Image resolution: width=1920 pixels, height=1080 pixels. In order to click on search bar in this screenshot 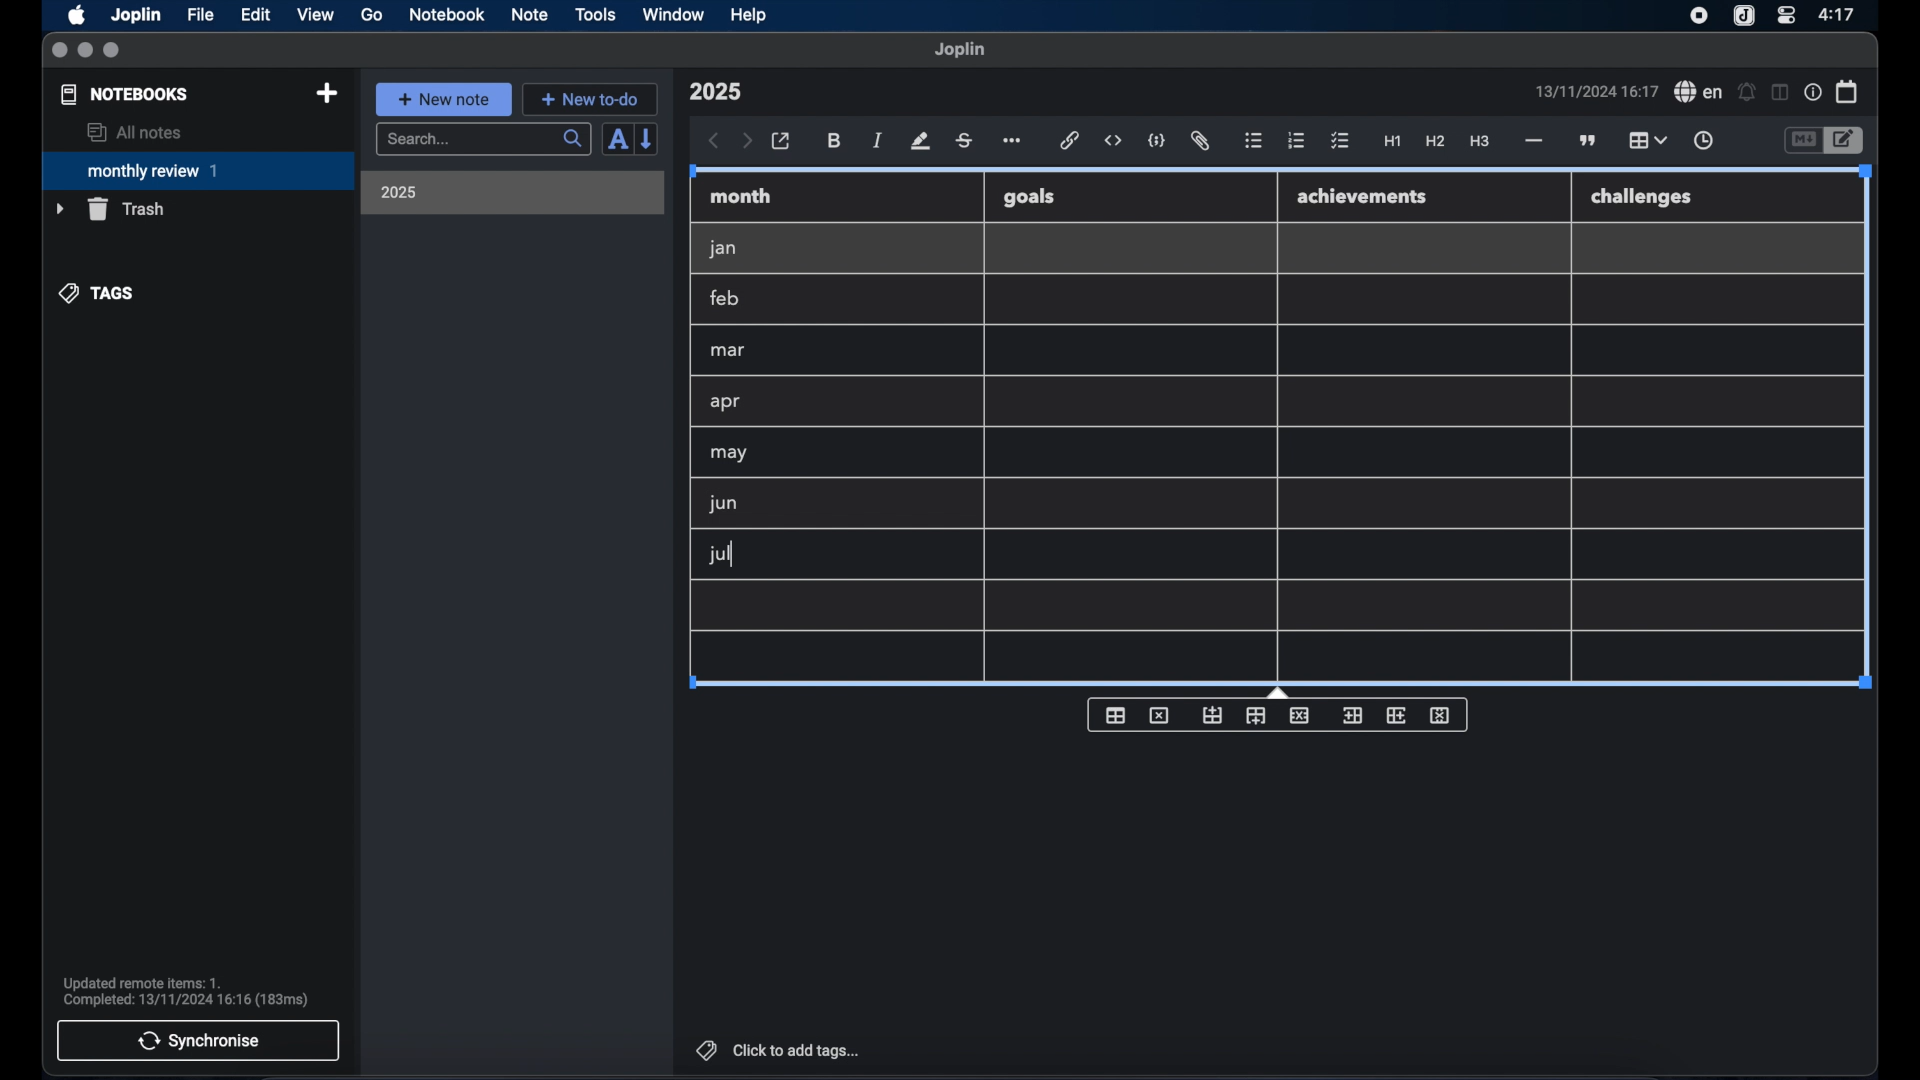, I will do `click(483, 141)`.